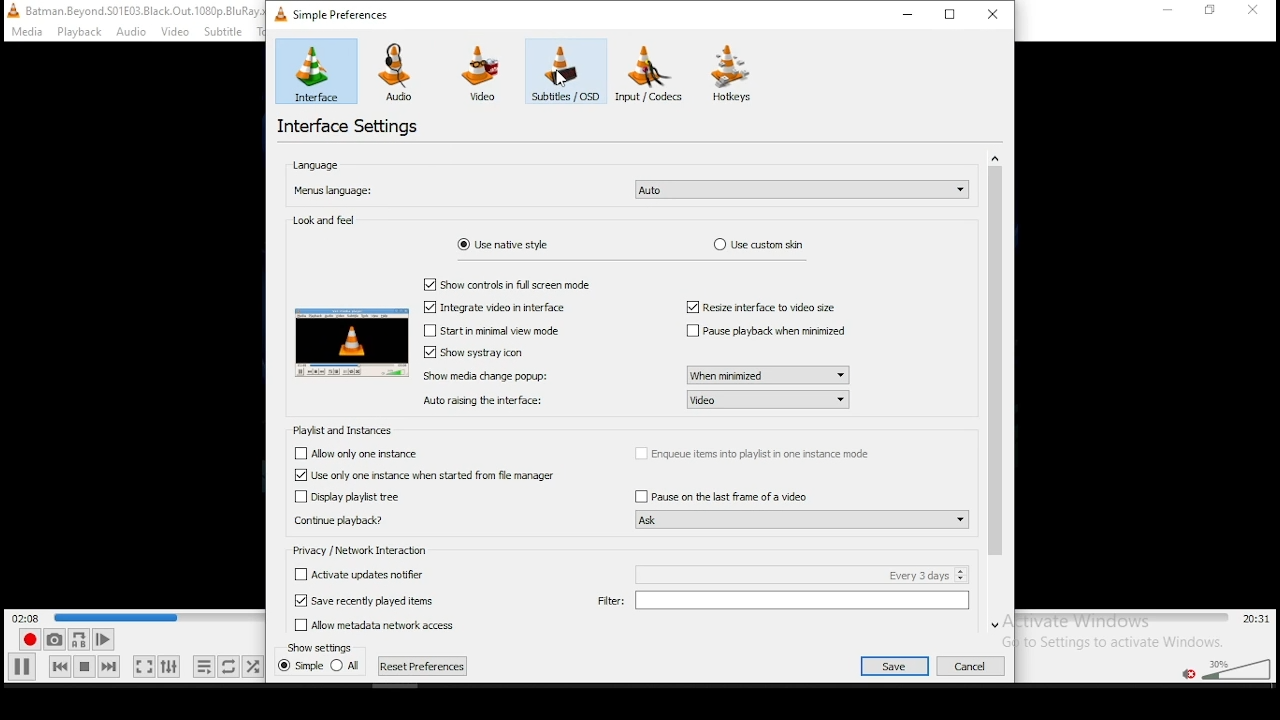 The image size is (1280, 720). I want to click on , so click(560, 81).